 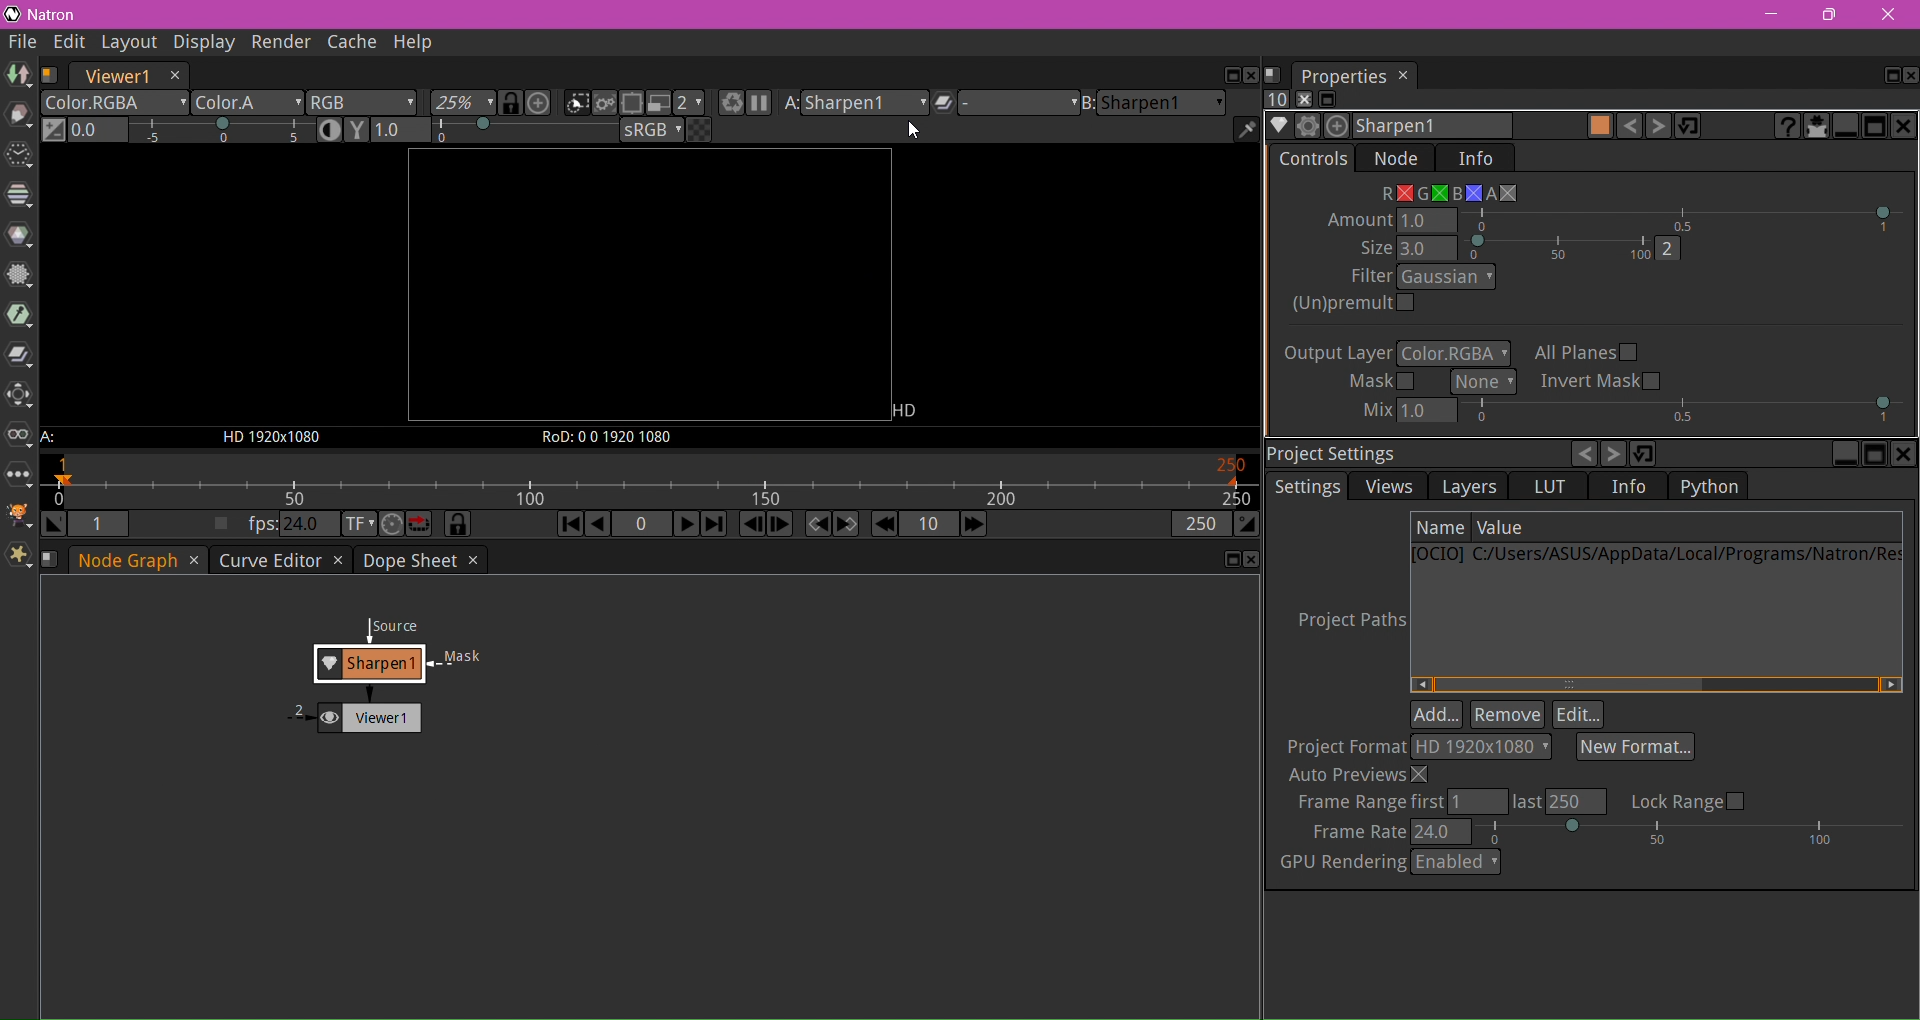 What do you see at coordinates (973, 526) in the screenshot?
I see `Next Increment` at bounding box center [973, 526].